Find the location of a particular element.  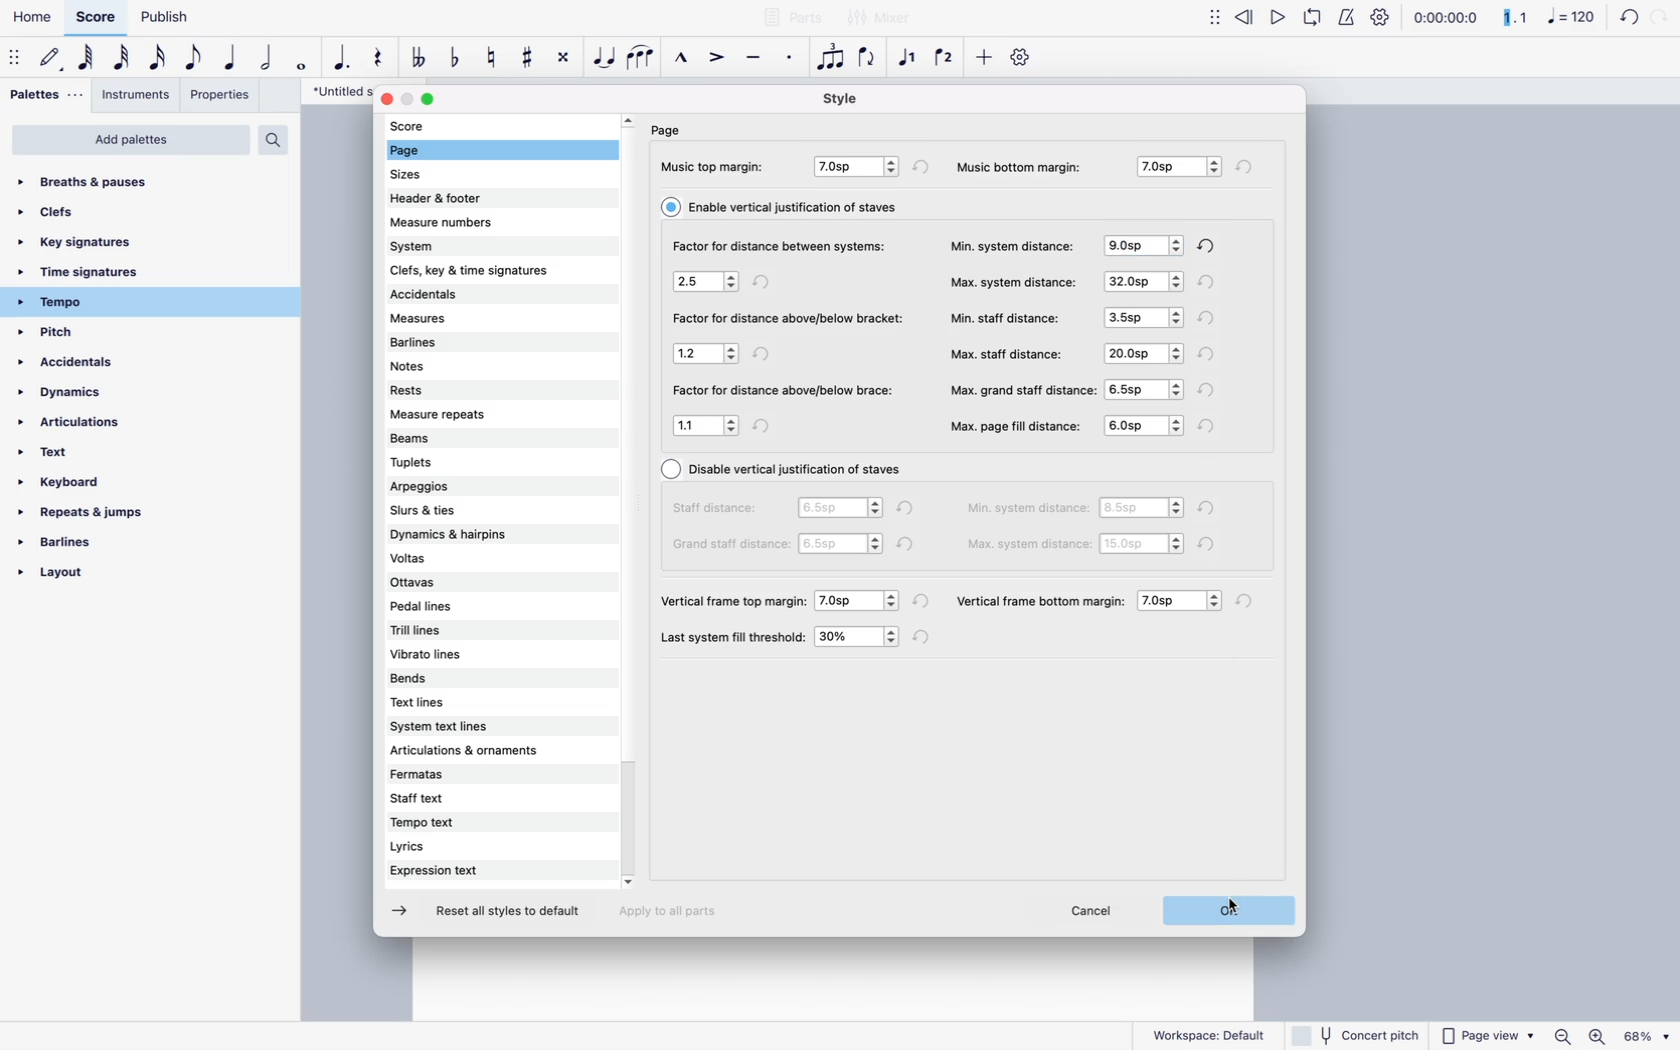

staccato is located at coordinates (792, 60).